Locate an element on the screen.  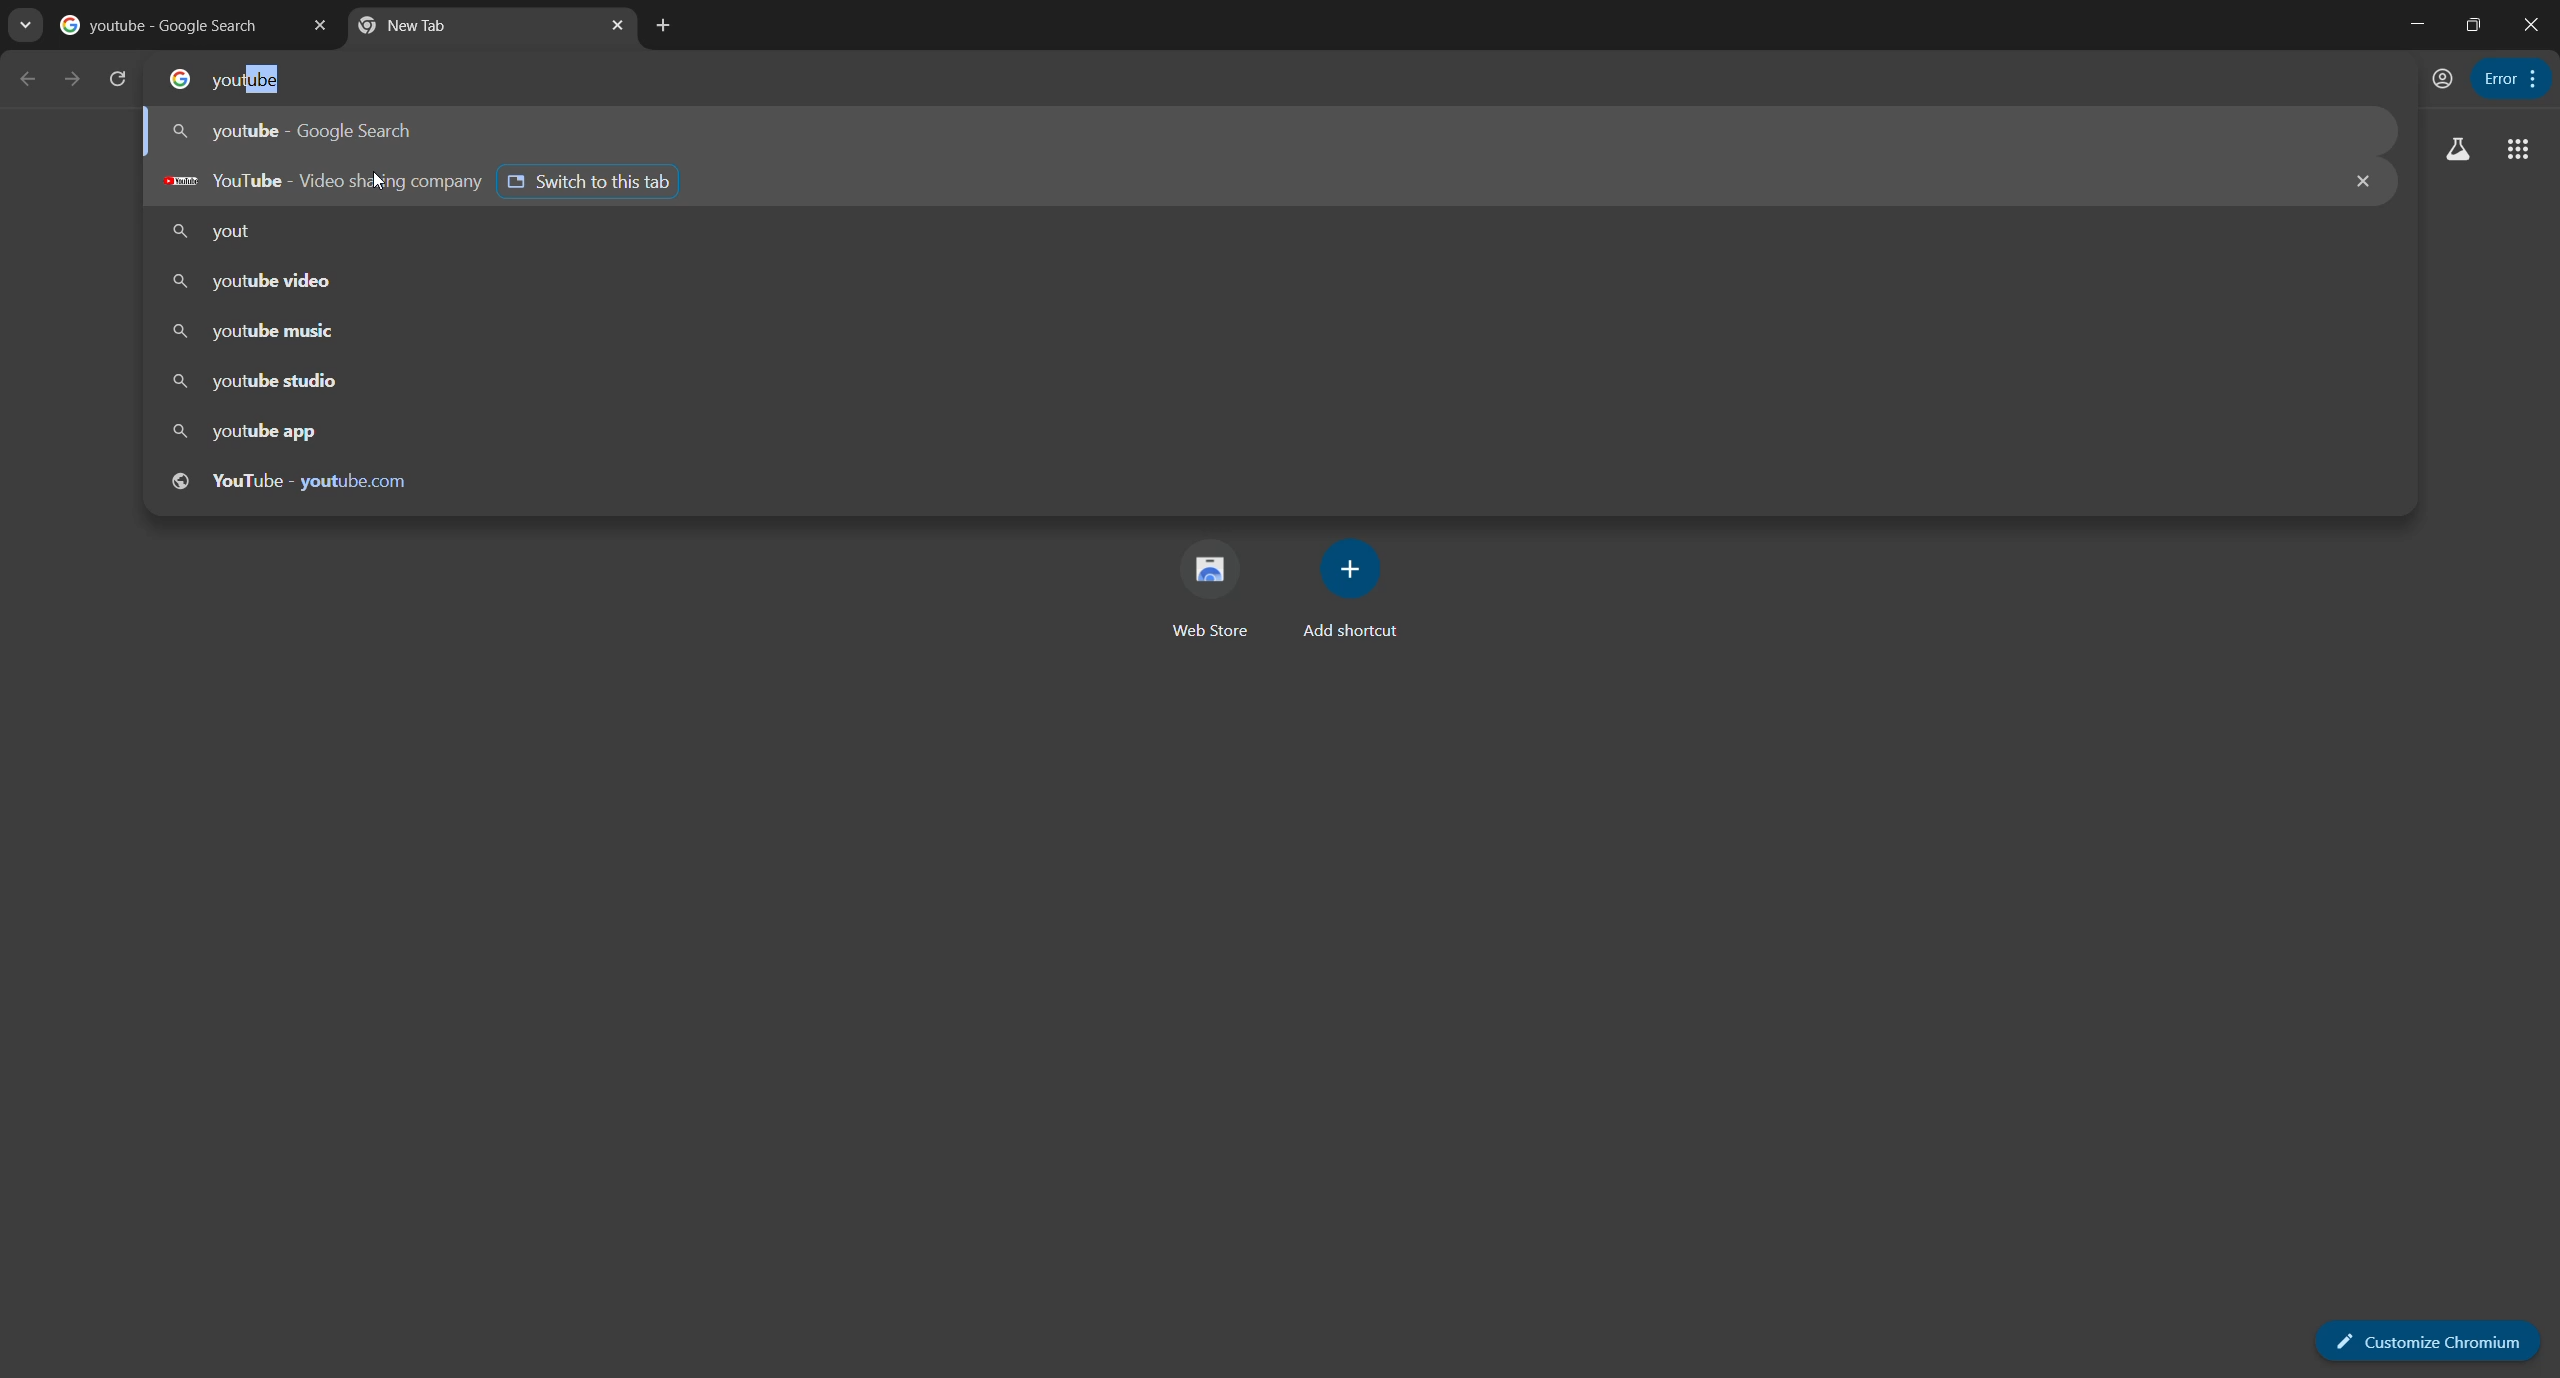
web store shortcut is located at coordinates (1204, 594).